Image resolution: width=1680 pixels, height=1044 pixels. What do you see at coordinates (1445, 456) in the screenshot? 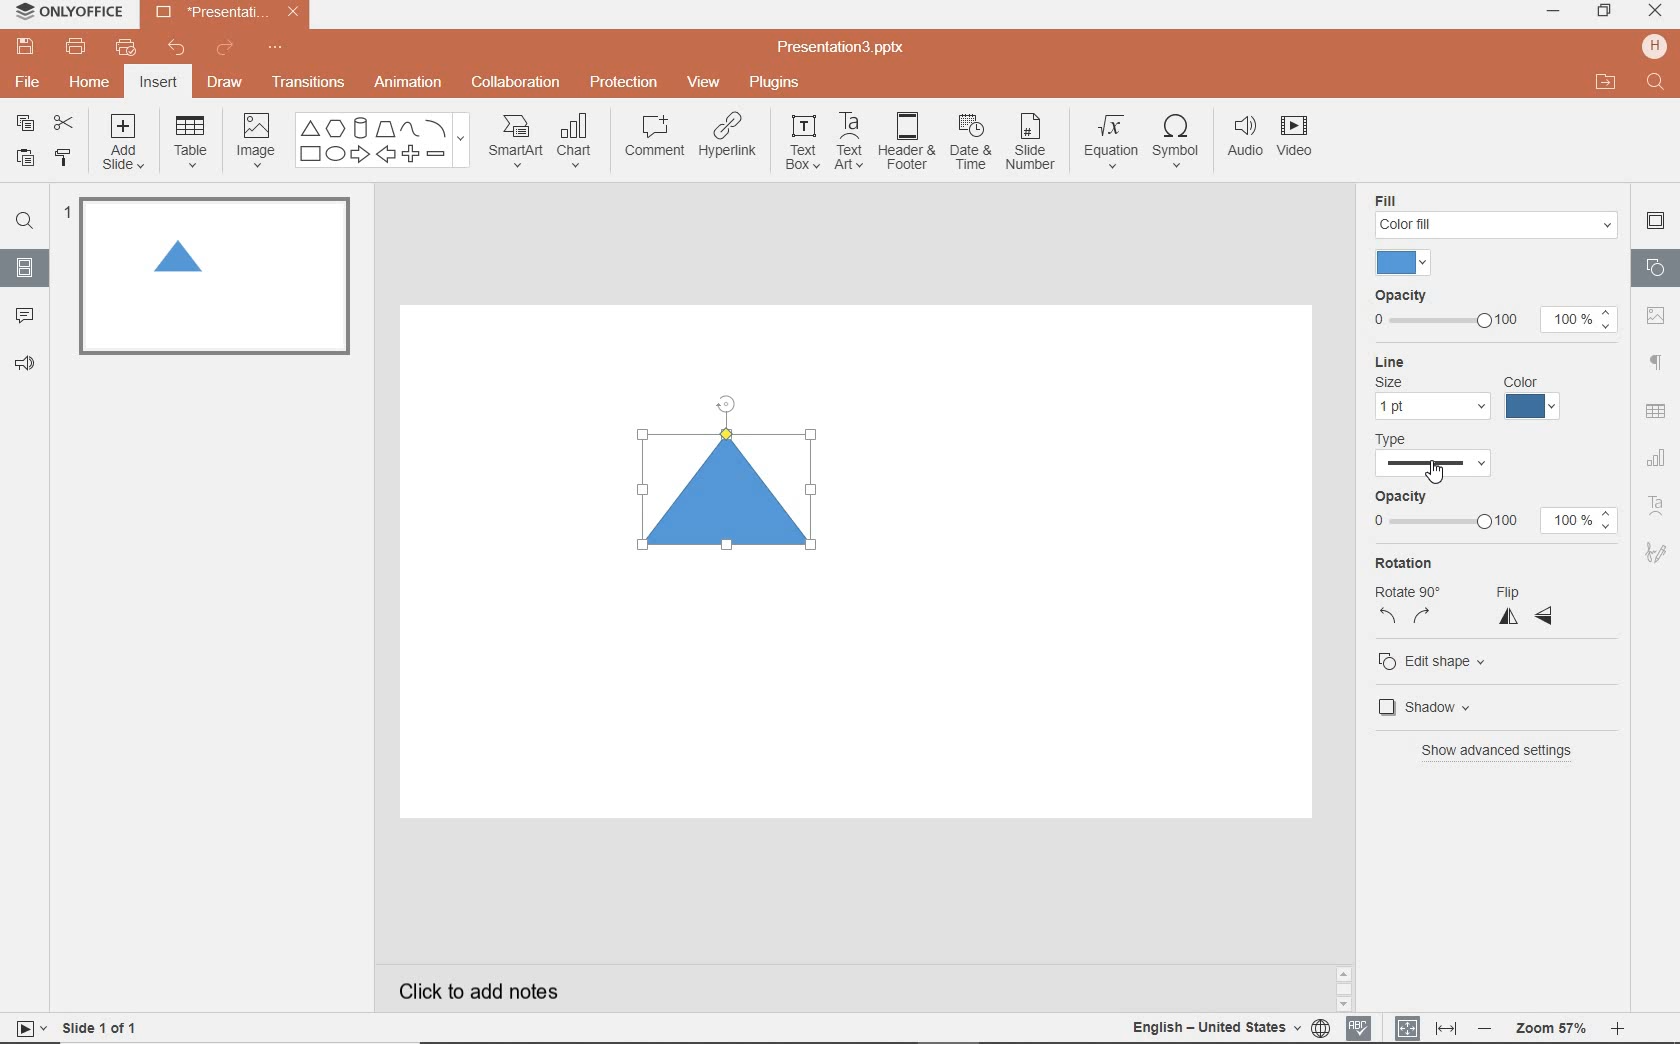
I see `line type` at bounding box center [1445, 456].